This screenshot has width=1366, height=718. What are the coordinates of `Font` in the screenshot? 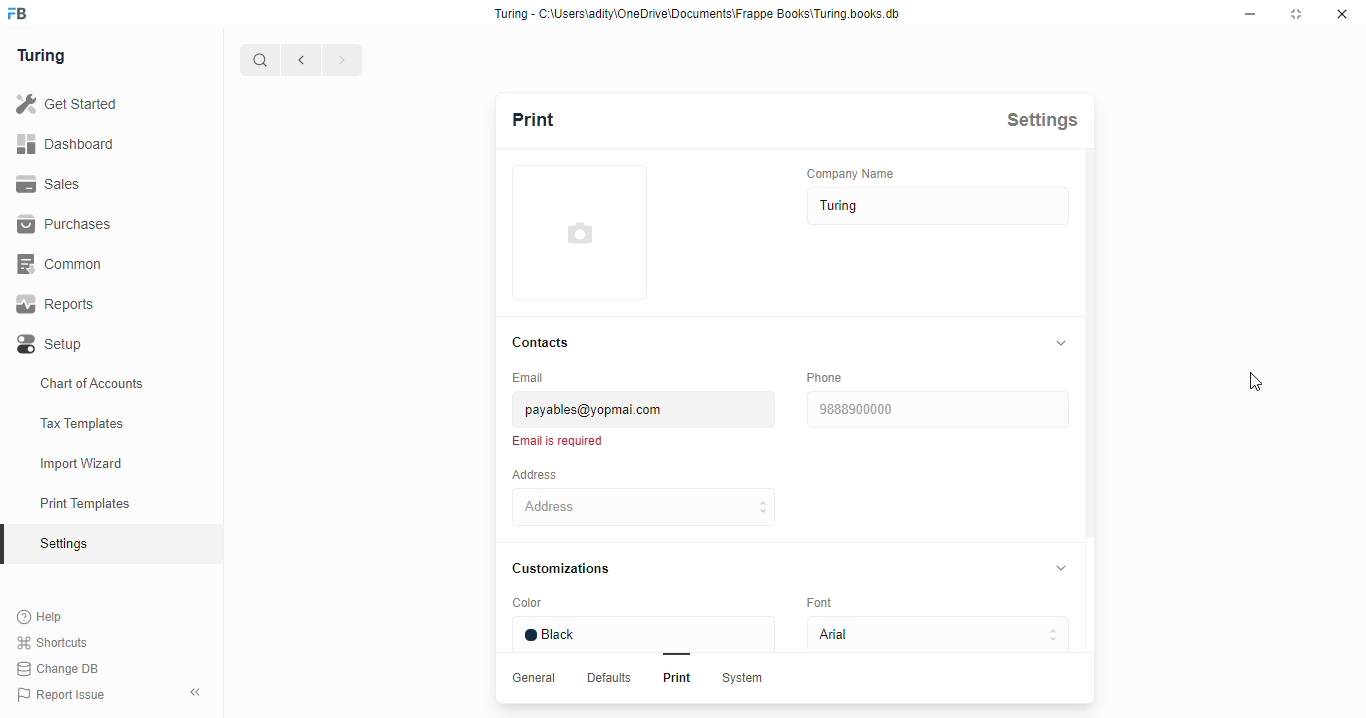 It's located at (830, 604).